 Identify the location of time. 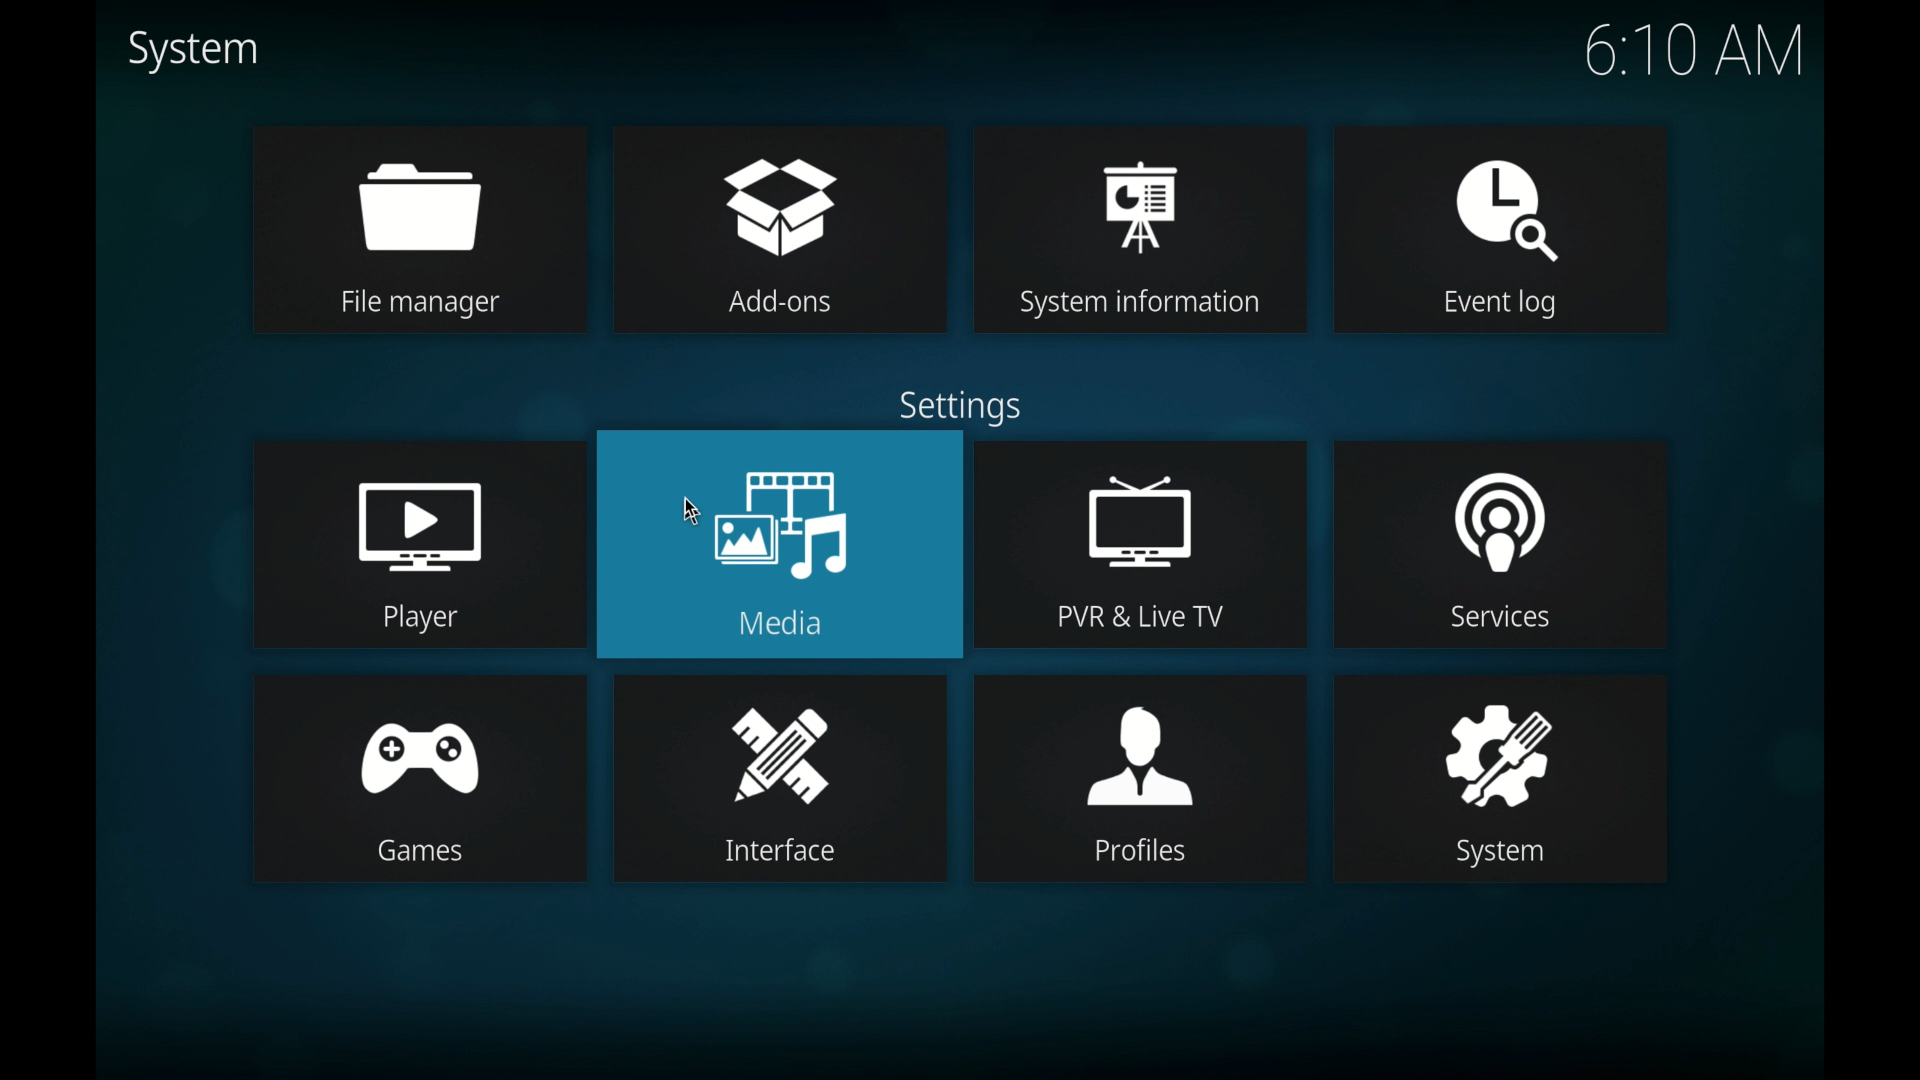
(1694, 49).